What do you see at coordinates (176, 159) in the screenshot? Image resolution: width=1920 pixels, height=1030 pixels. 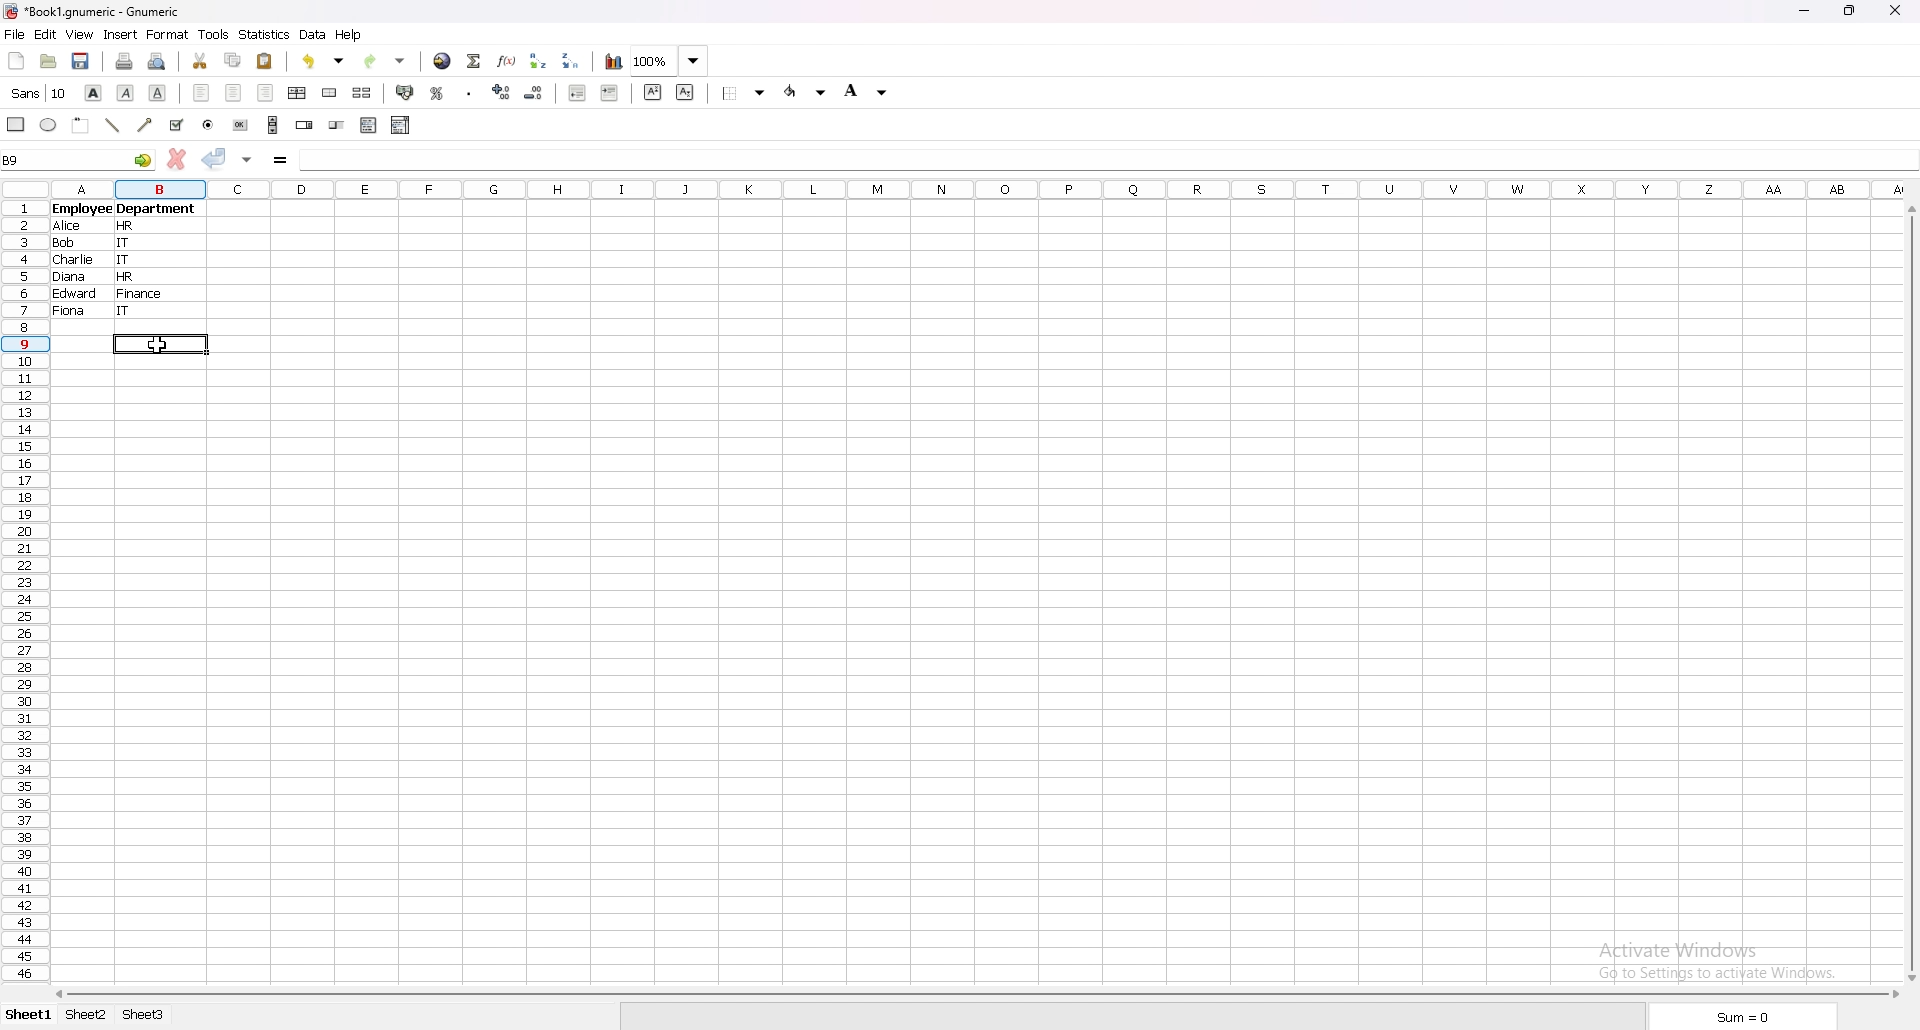 I see `cancel changes` at bounding box center [176, 159].